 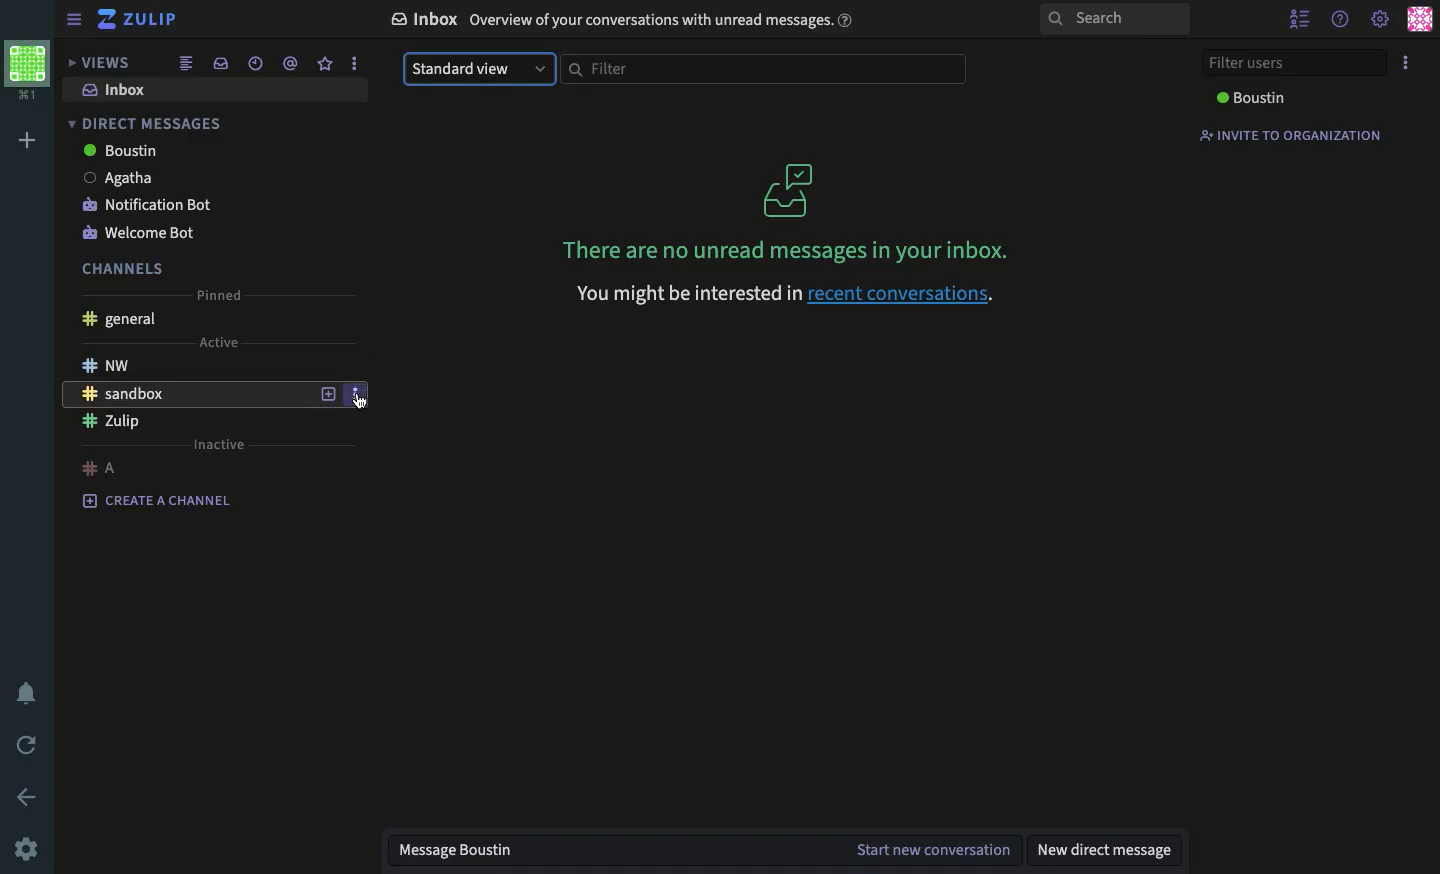 What do you see at coordinates (137, 19) in the screenshot?
I see `Zulip` at bounding box center [137, 19].